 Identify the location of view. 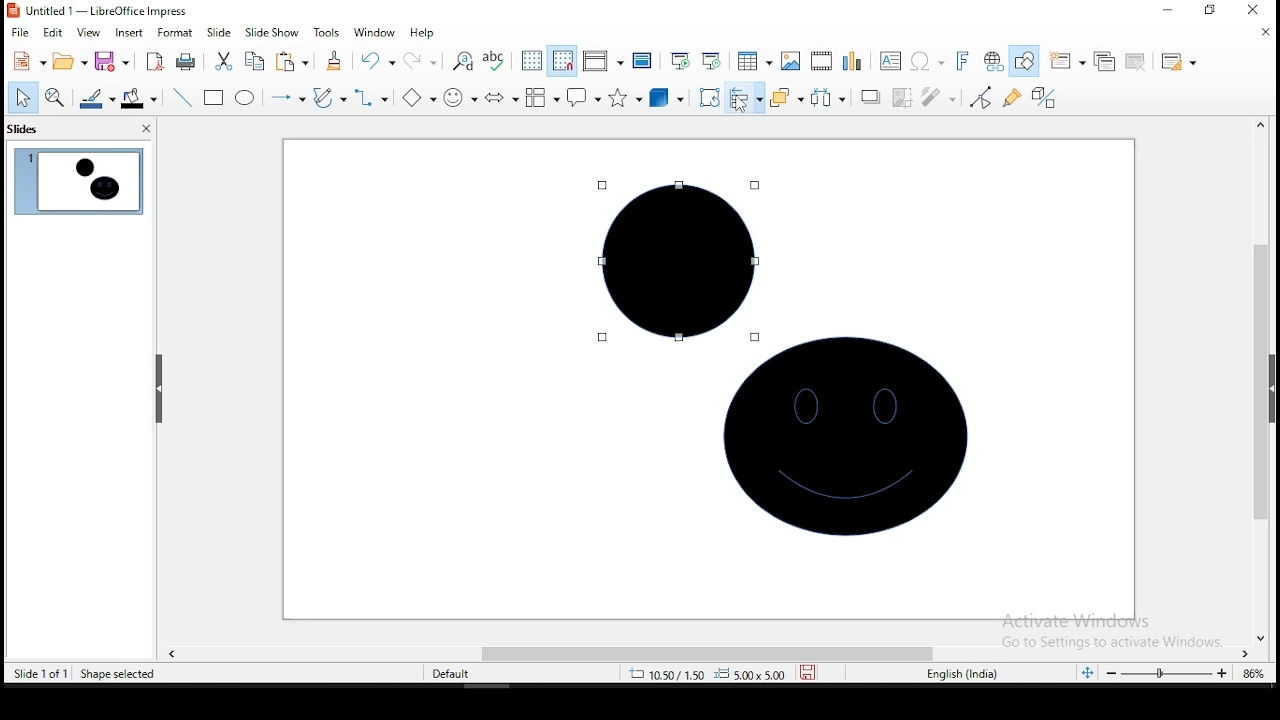
(89, 34).